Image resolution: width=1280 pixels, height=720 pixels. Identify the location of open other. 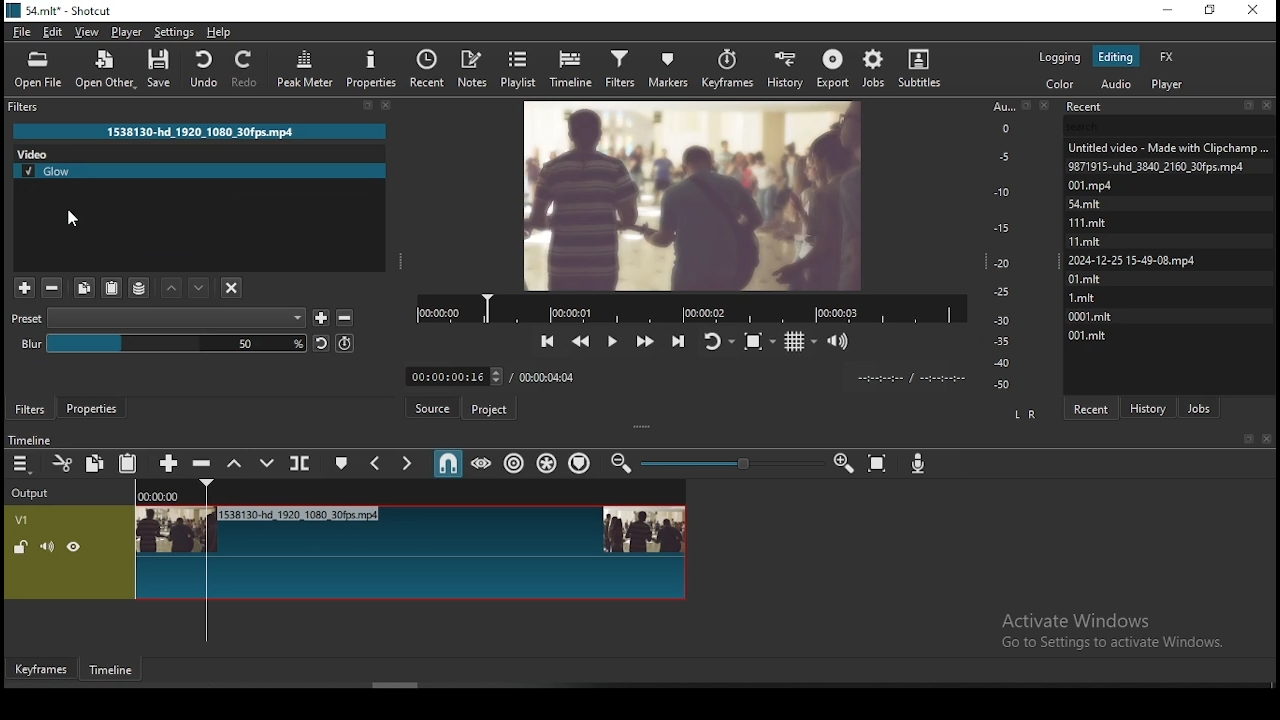
(103, 71).